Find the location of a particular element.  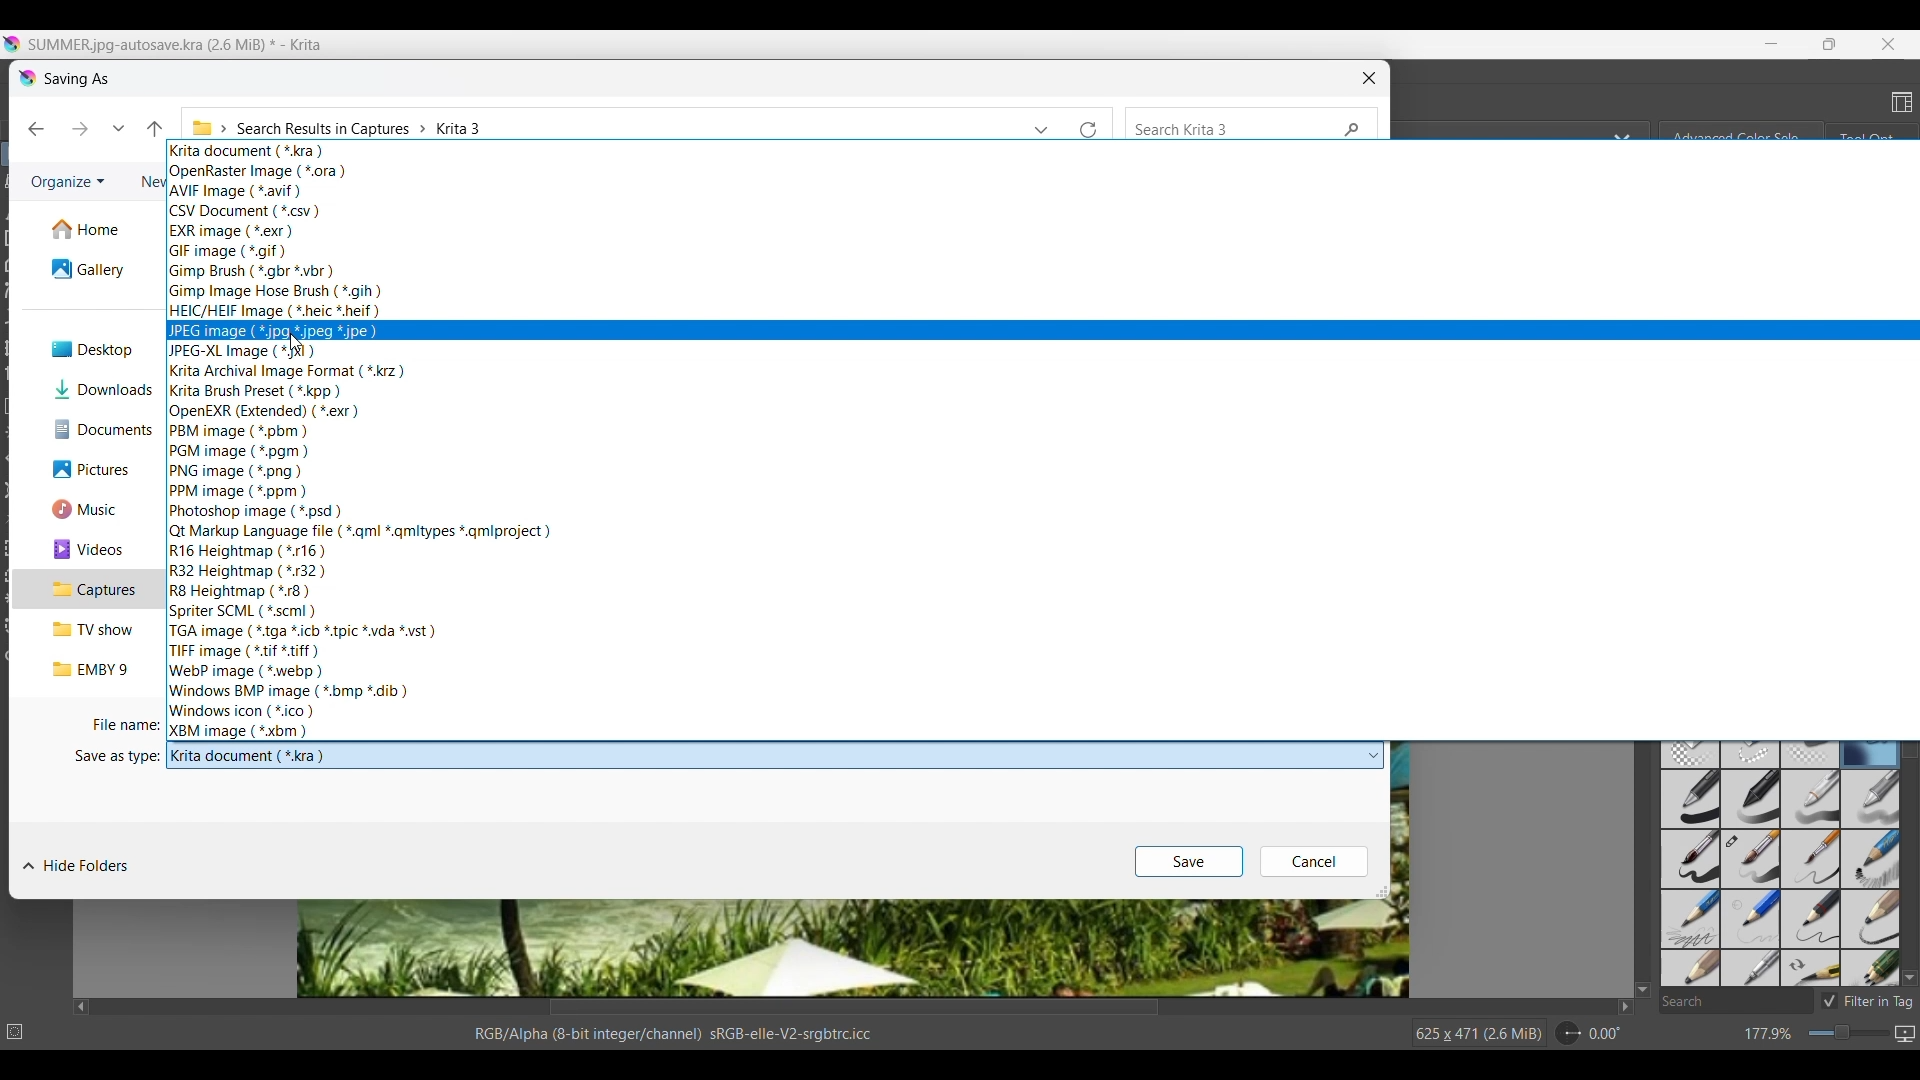

Downloads folder is located at coordinates (86, 390).